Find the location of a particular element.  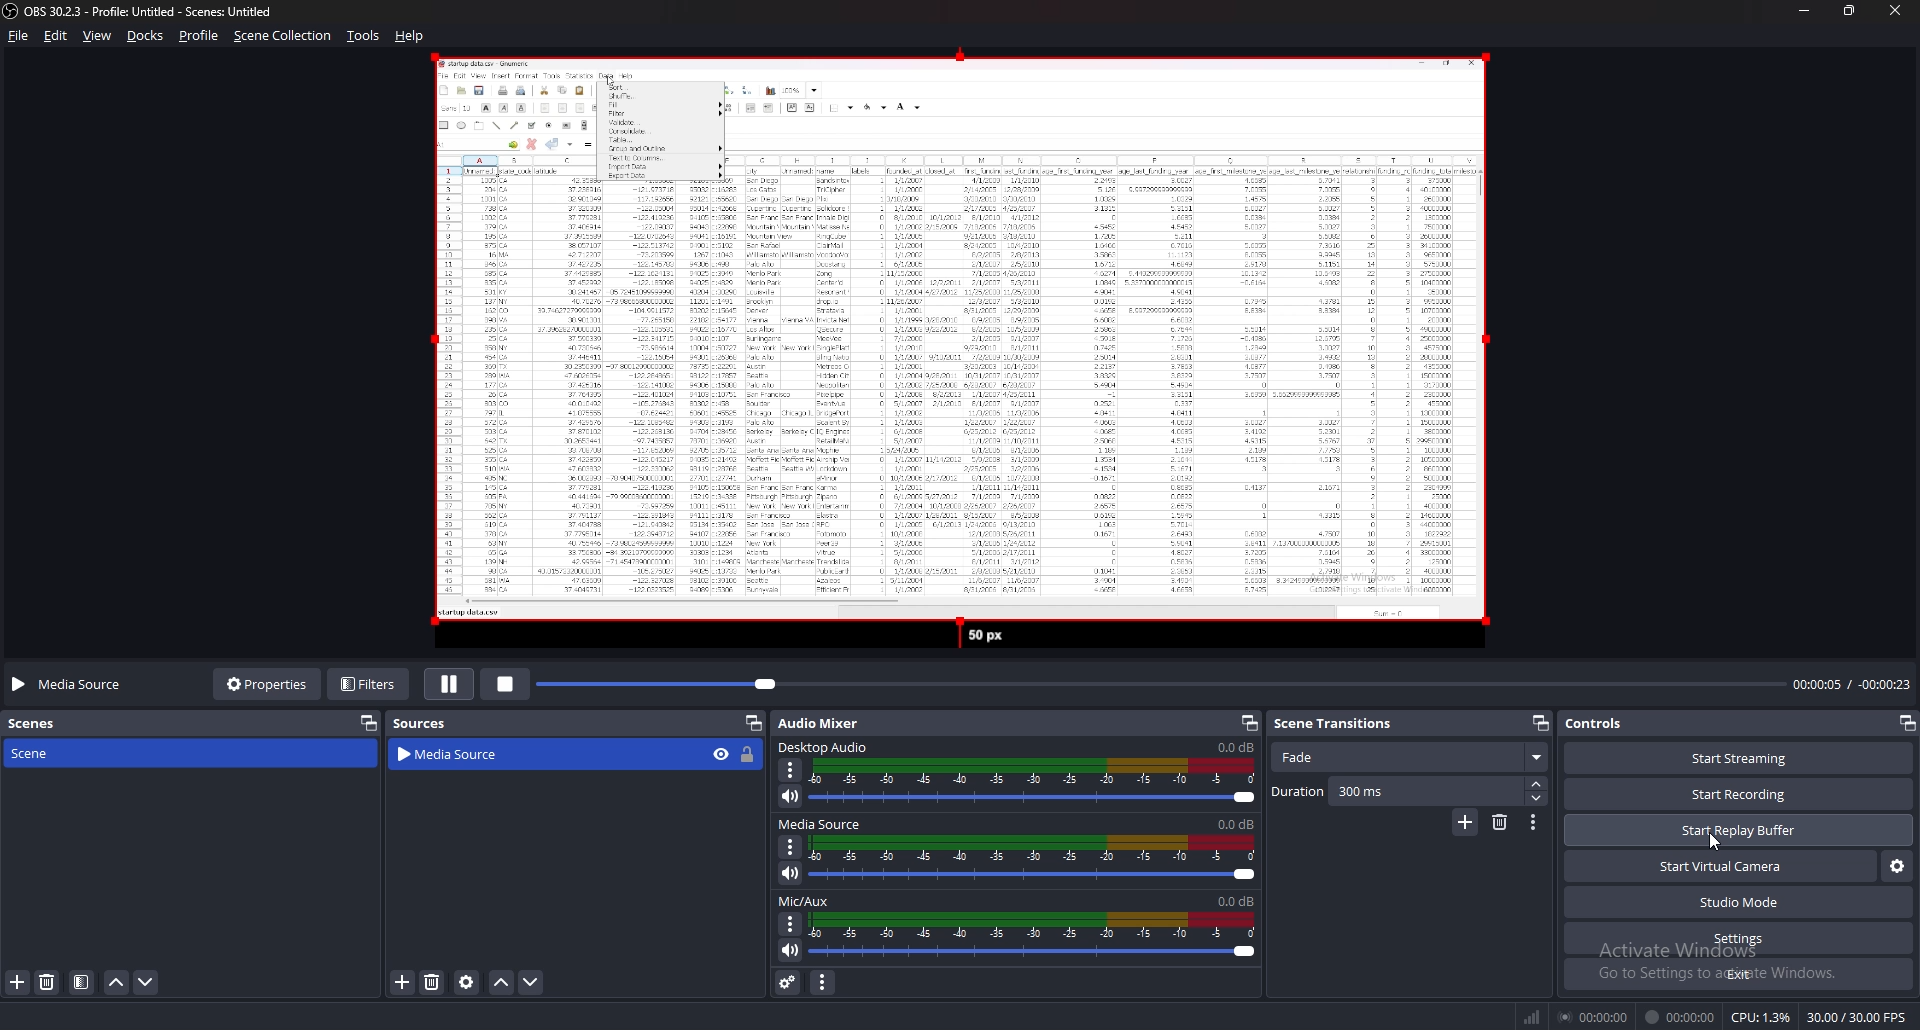

scene transitions is located at coordinates (1346, 724).